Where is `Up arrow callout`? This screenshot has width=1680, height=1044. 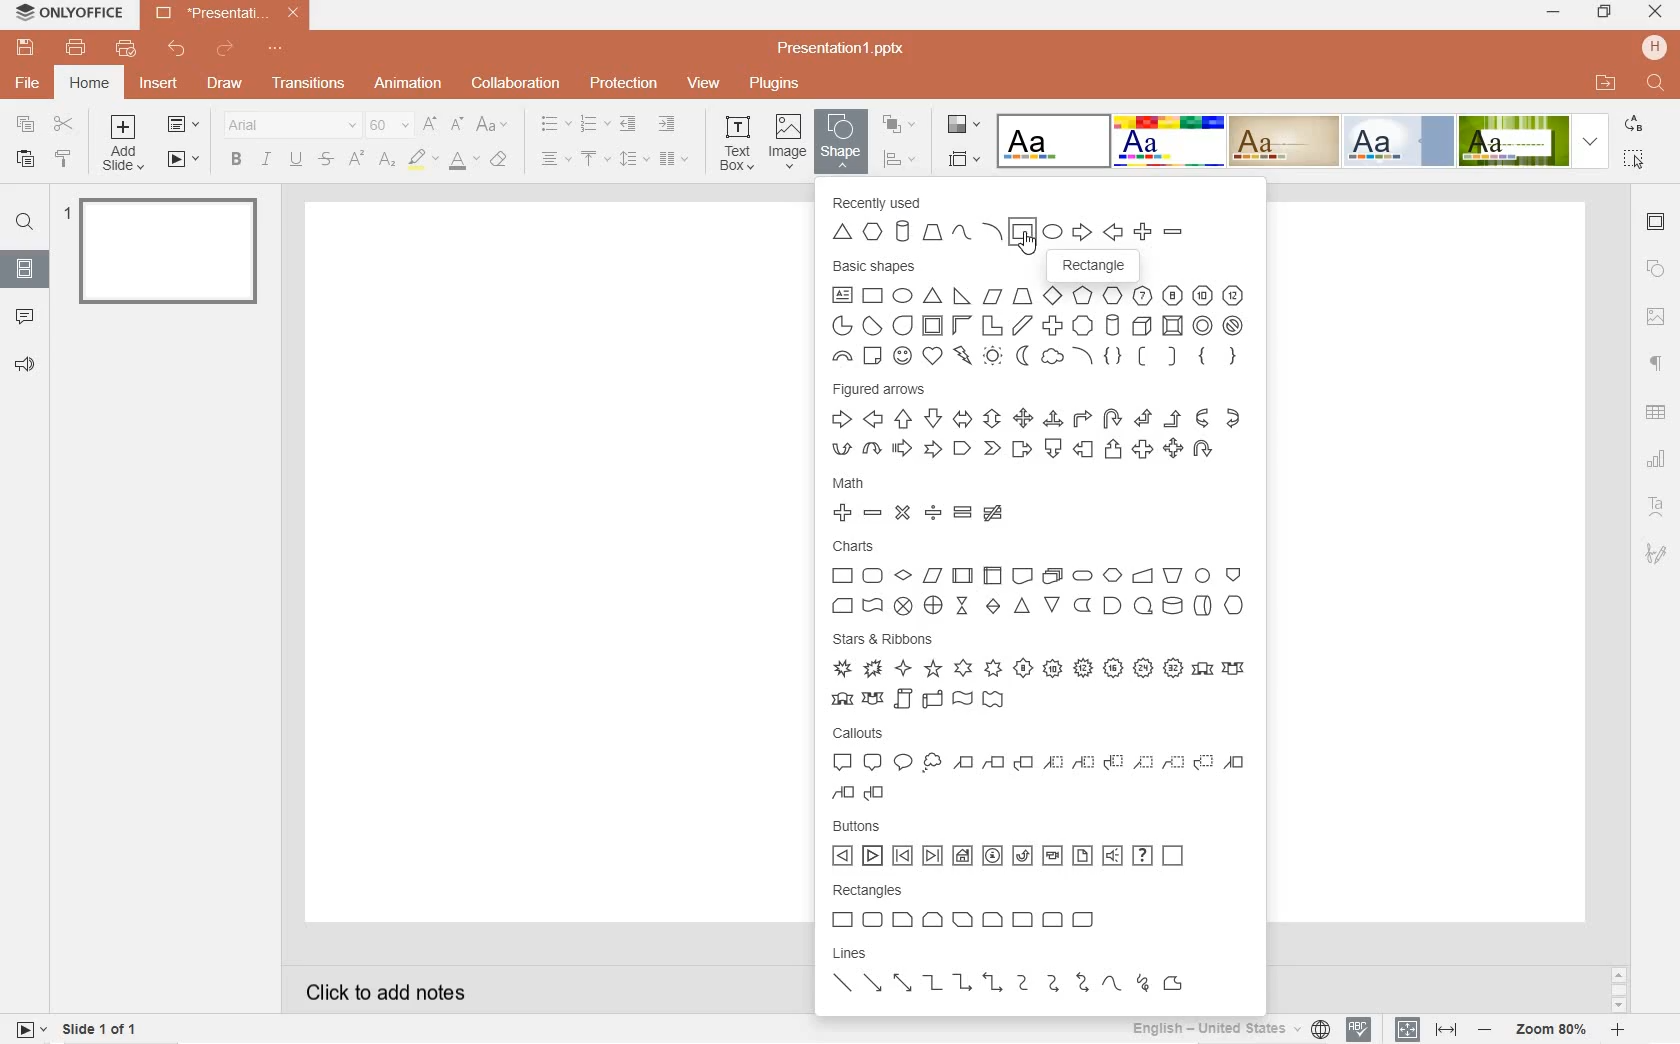 Up arrow callout is located at coordinates (1113, 450).